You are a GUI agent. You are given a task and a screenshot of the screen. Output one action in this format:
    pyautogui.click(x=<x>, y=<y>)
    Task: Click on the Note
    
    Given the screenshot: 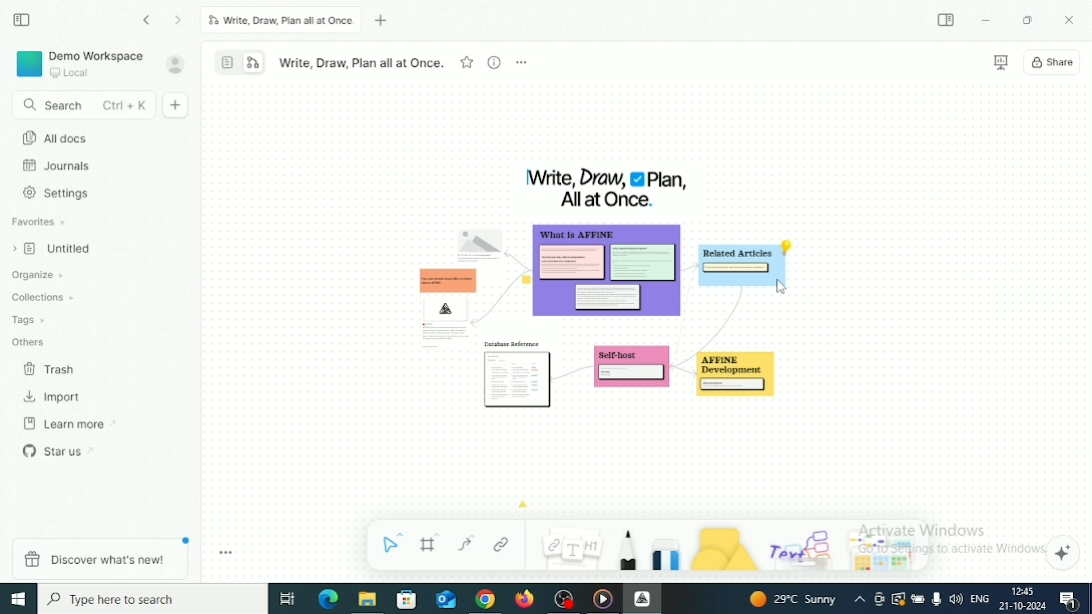 What is the action you would take?
    pyautogui.click(x=570, y=546)
    